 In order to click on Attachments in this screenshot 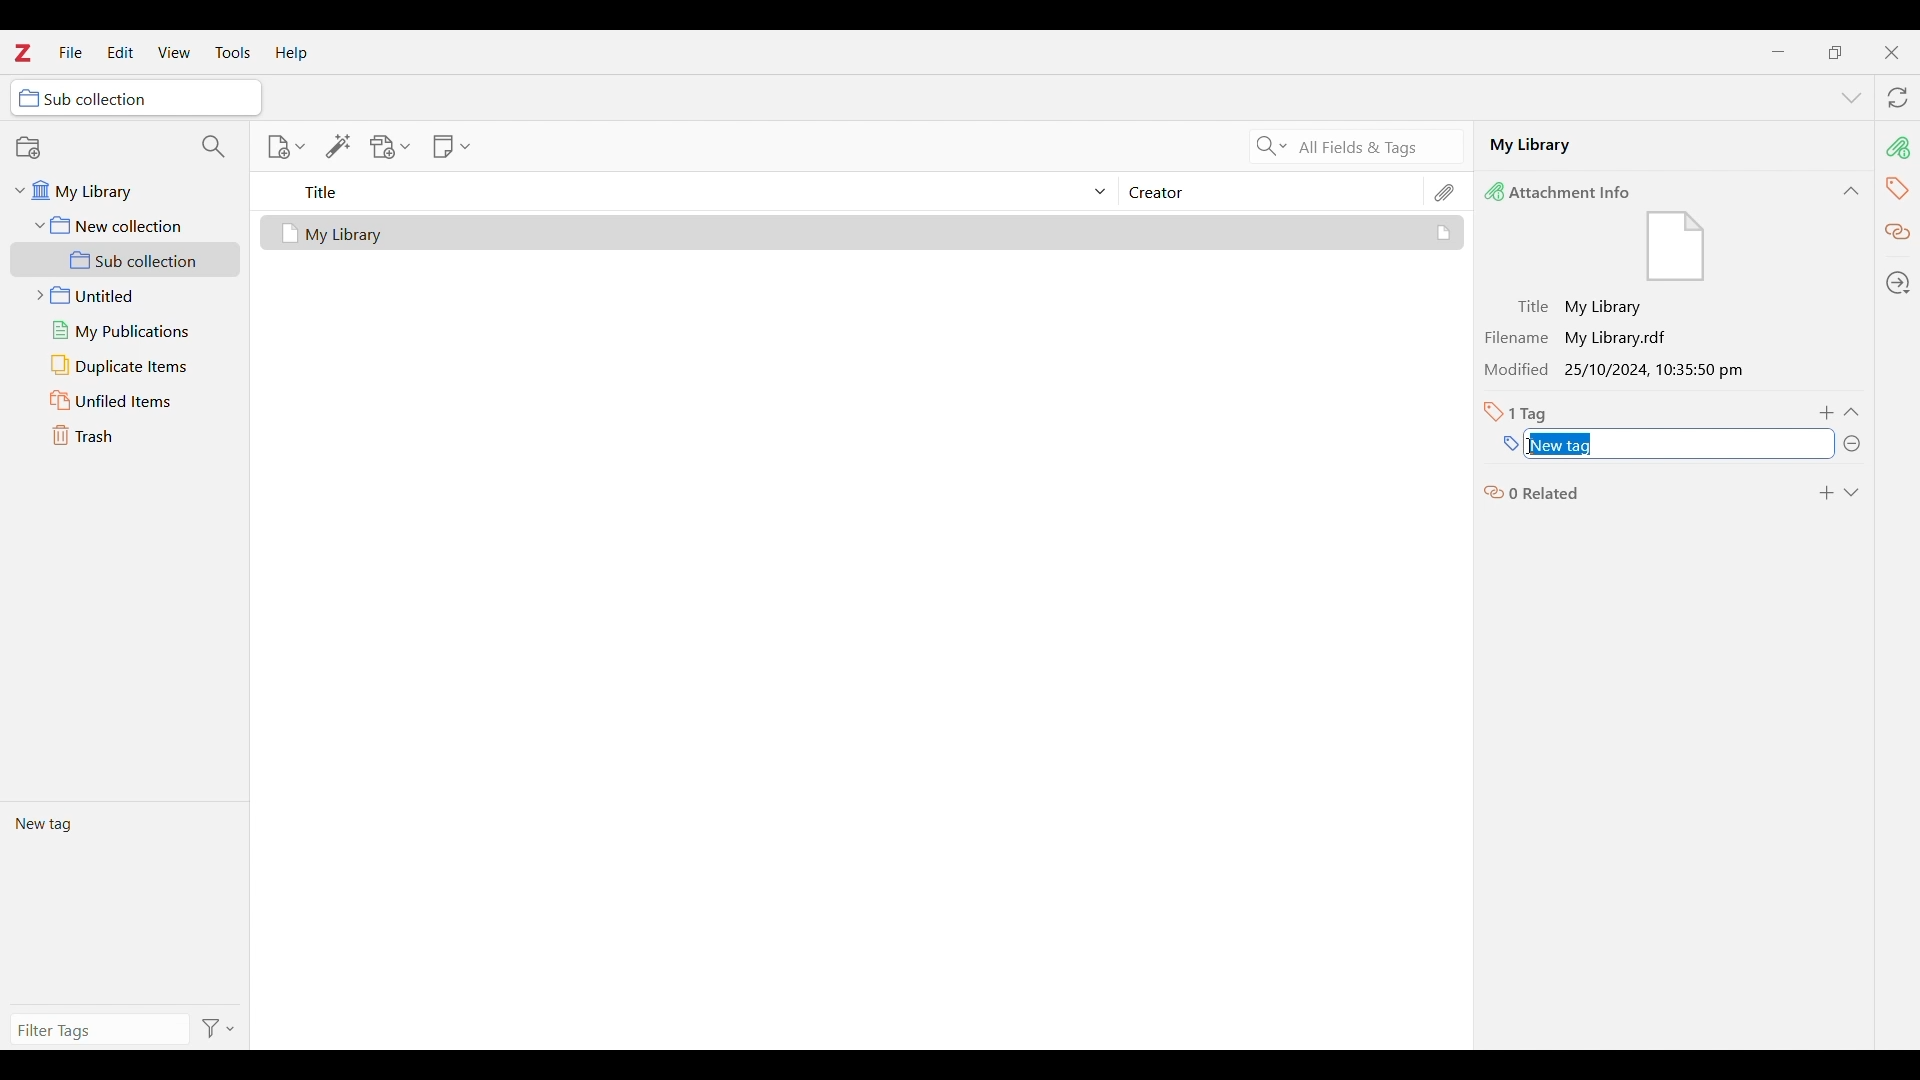, I will do `click(1446, 192)`.